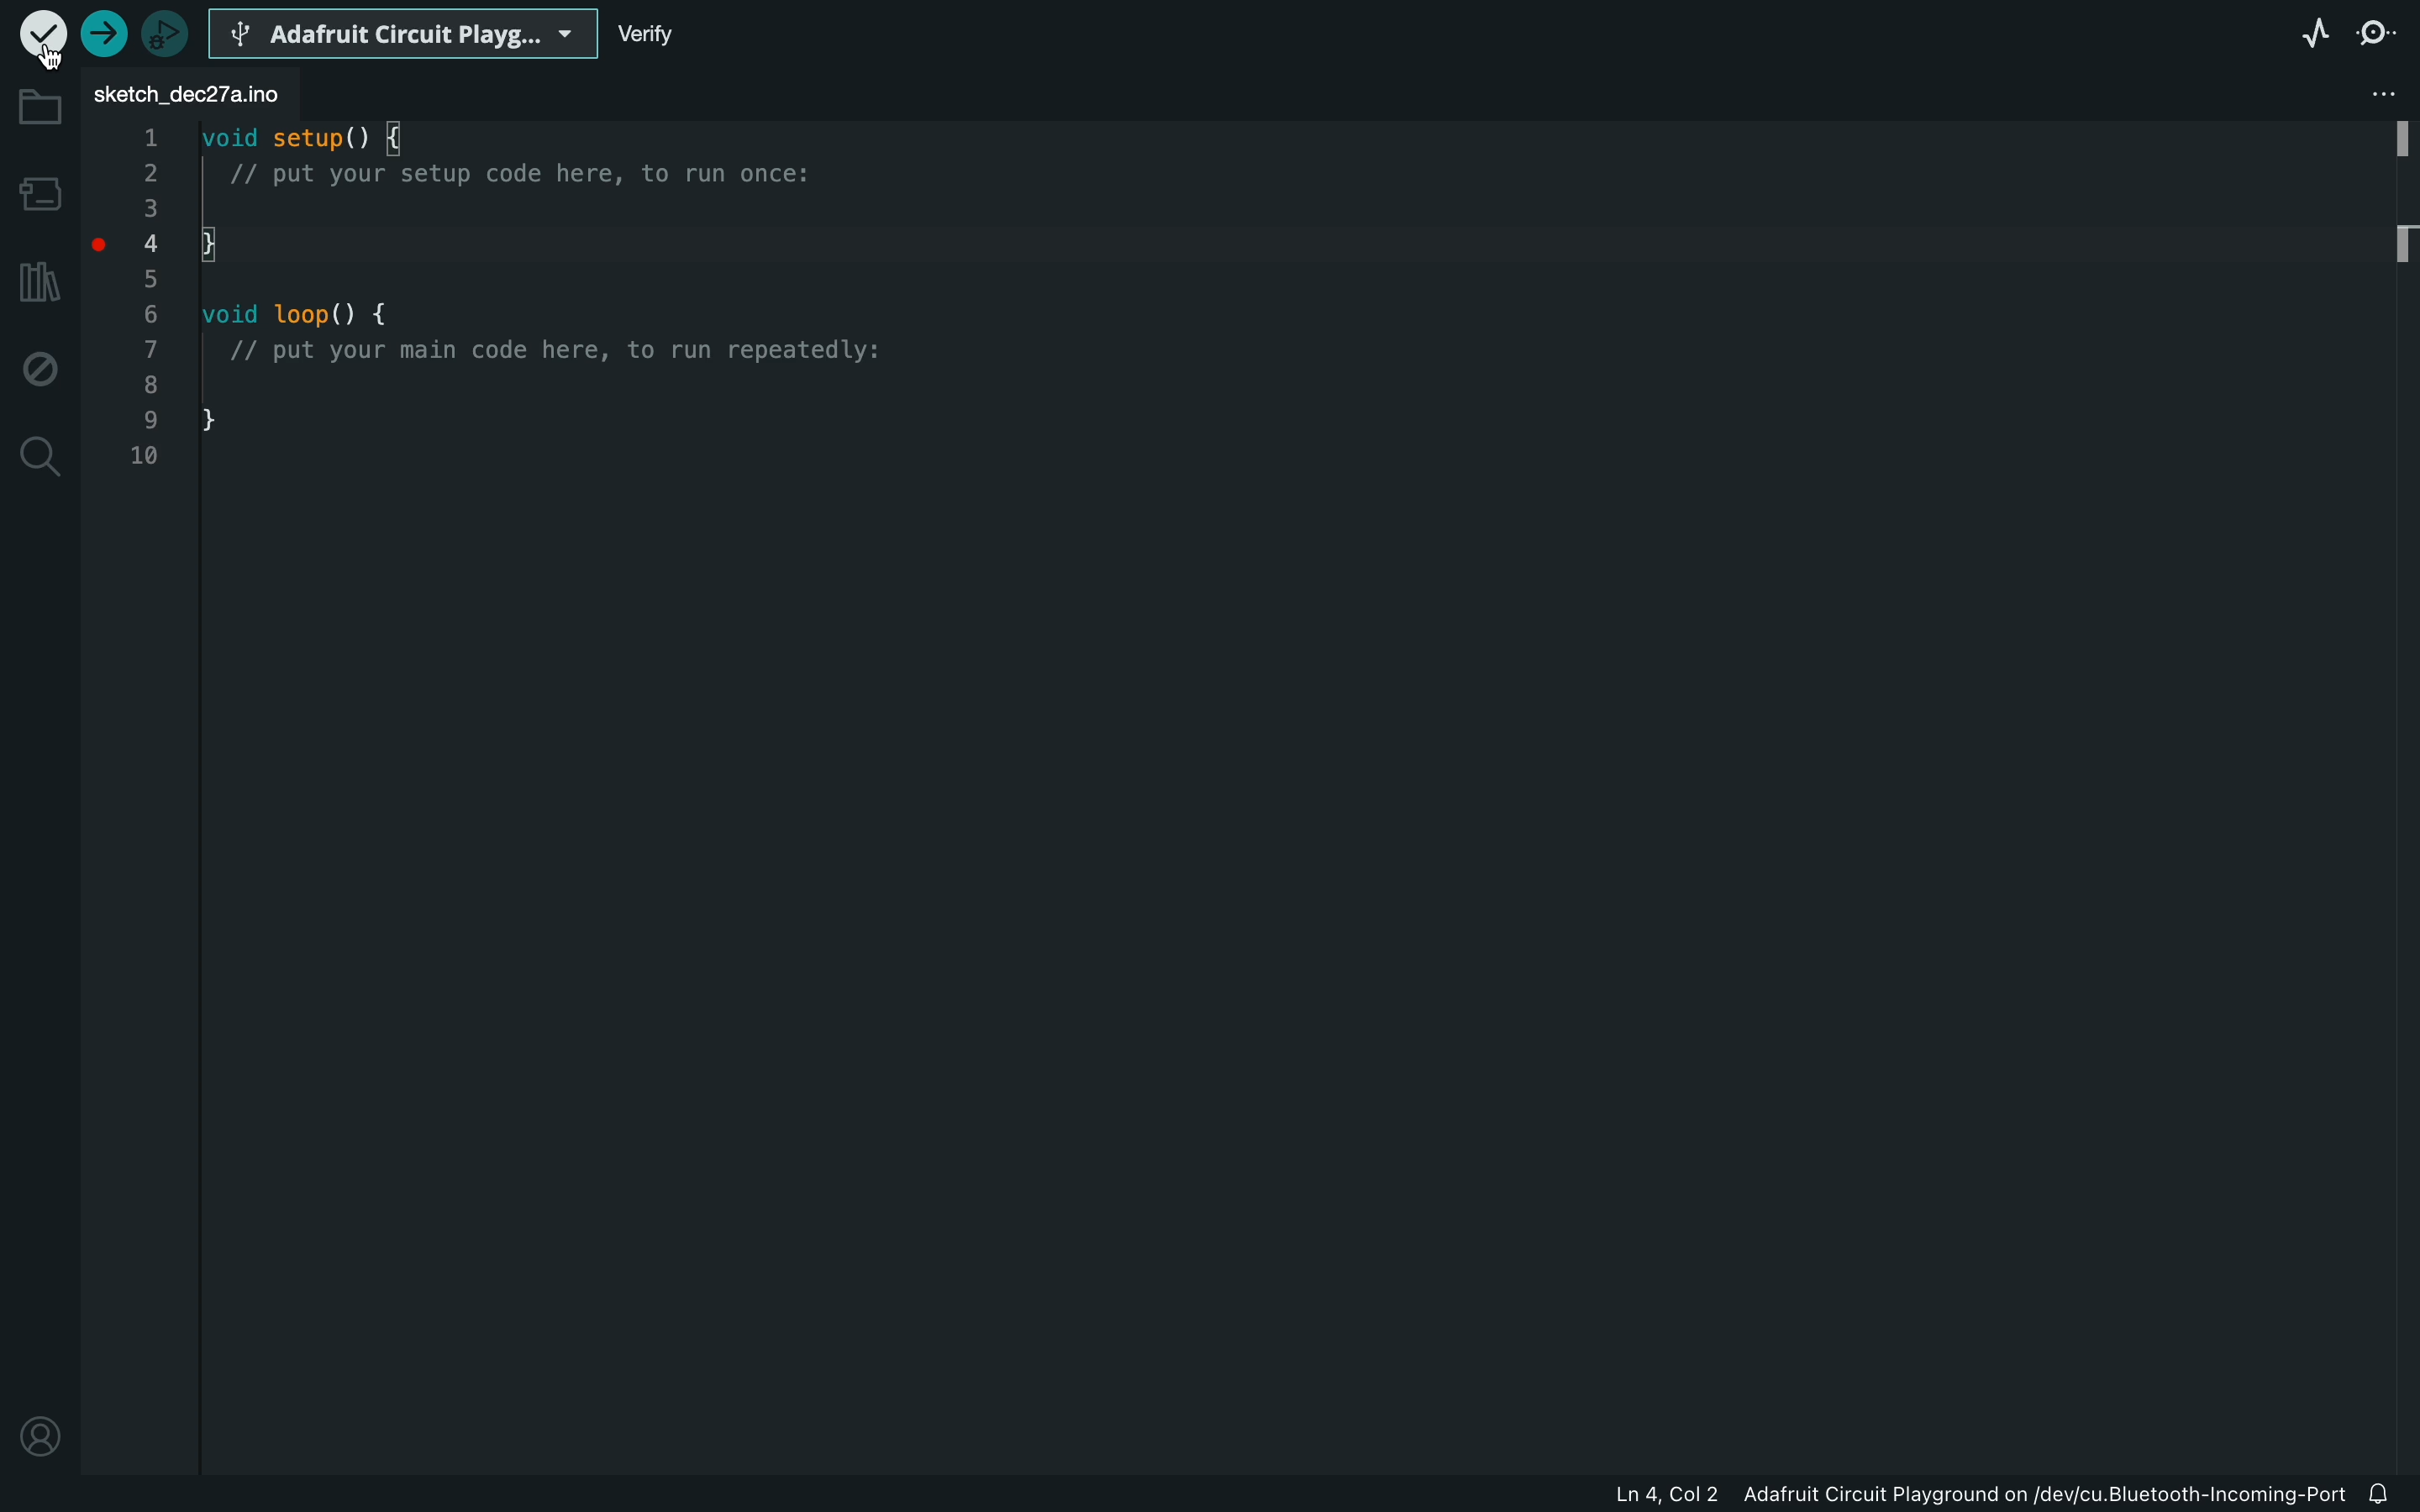 The image size is (2420, 1512). What do you see at coordinates (2316, 38) in the screenshot?
I see `serial plotter` at bounding box center [2316, 38].